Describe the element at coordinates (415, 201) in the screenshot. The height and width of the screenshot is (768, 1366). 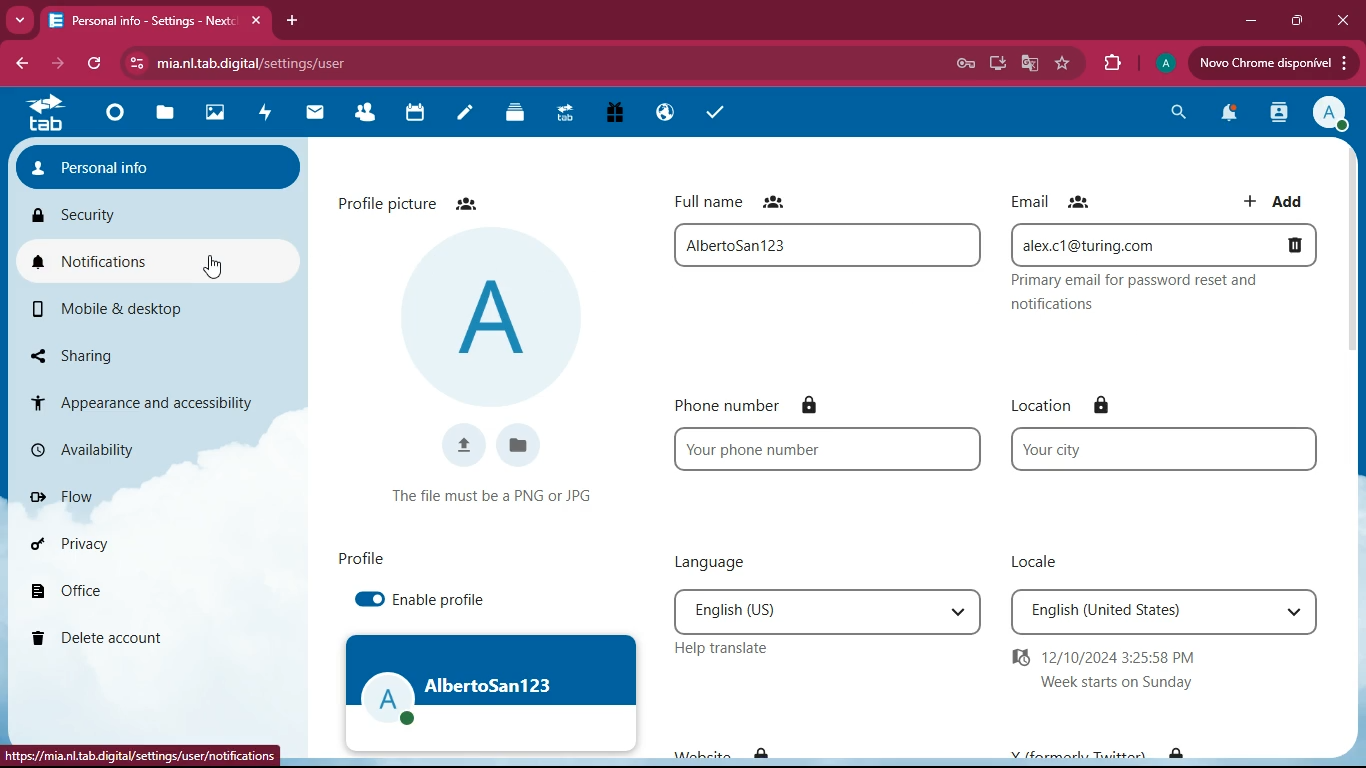
I see `profile picture` at that location.